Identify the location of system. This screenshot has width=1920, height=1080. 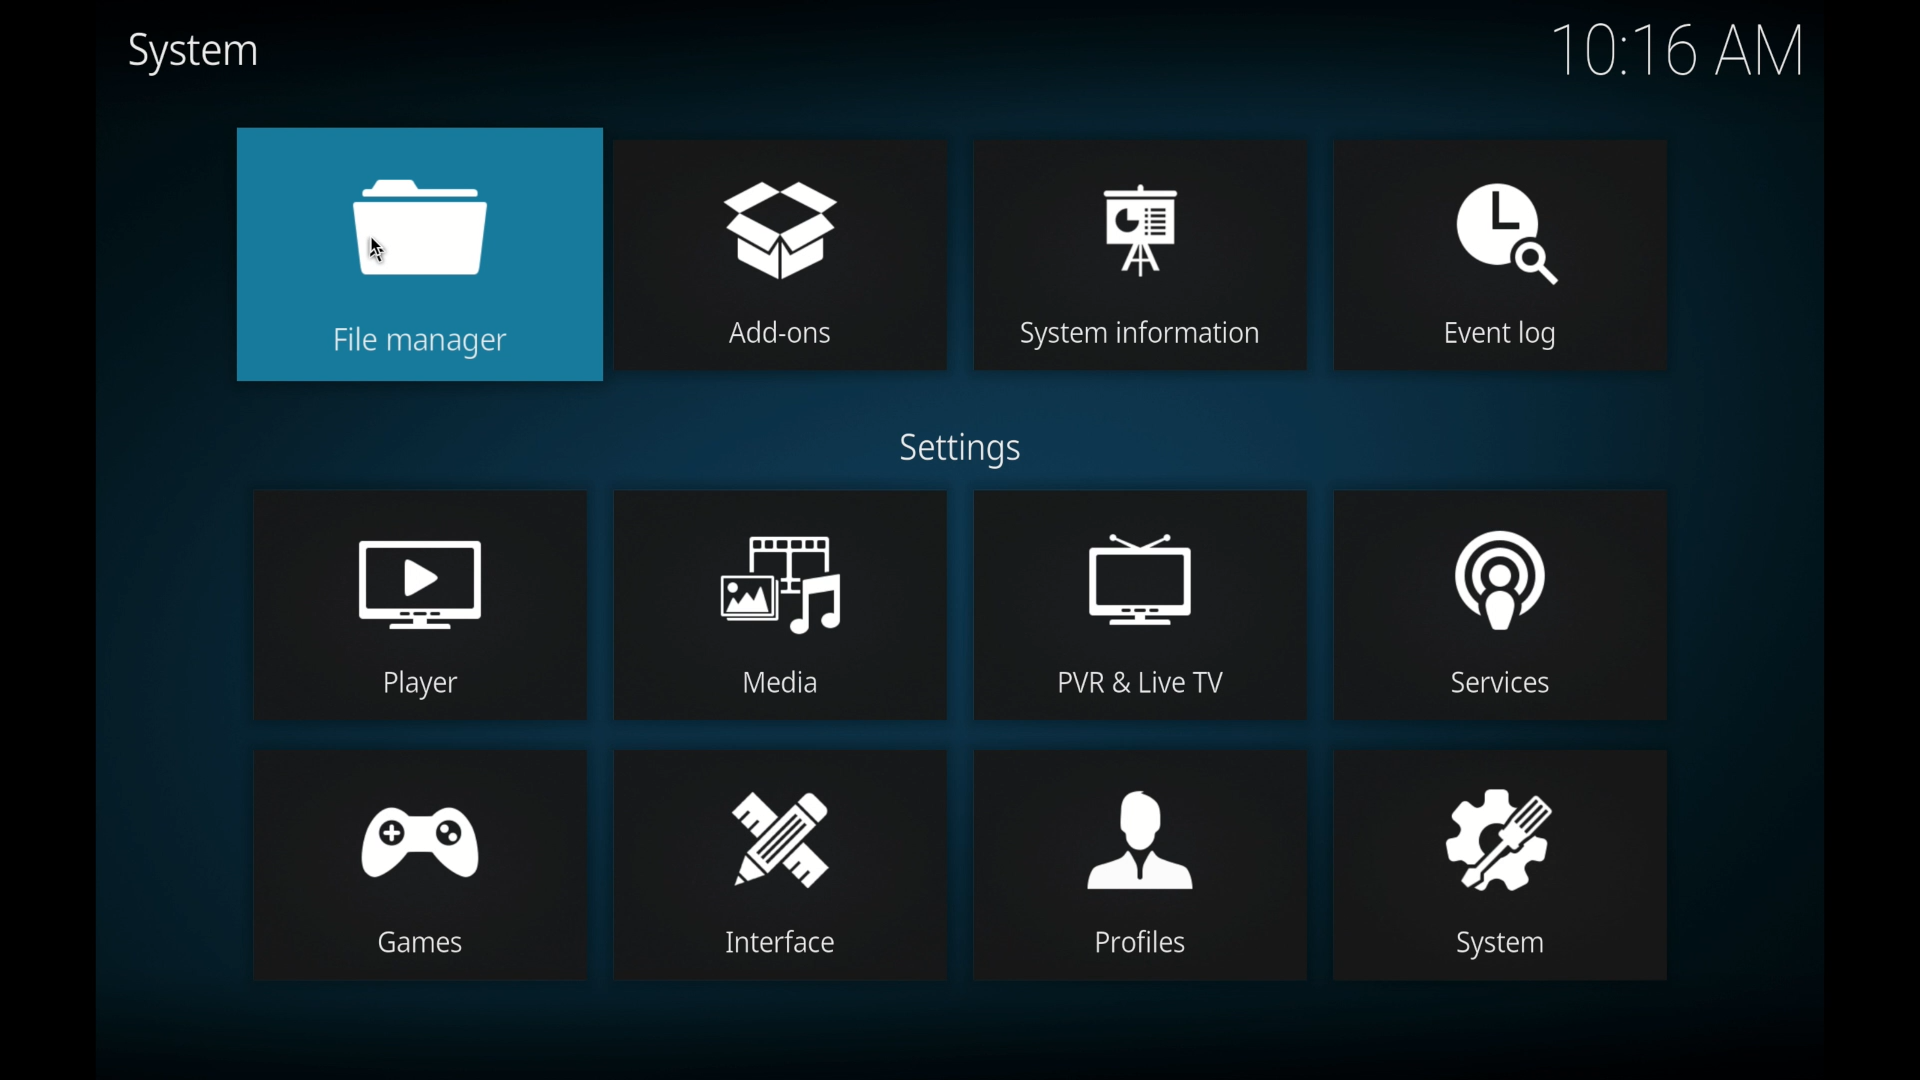
(194, 54).